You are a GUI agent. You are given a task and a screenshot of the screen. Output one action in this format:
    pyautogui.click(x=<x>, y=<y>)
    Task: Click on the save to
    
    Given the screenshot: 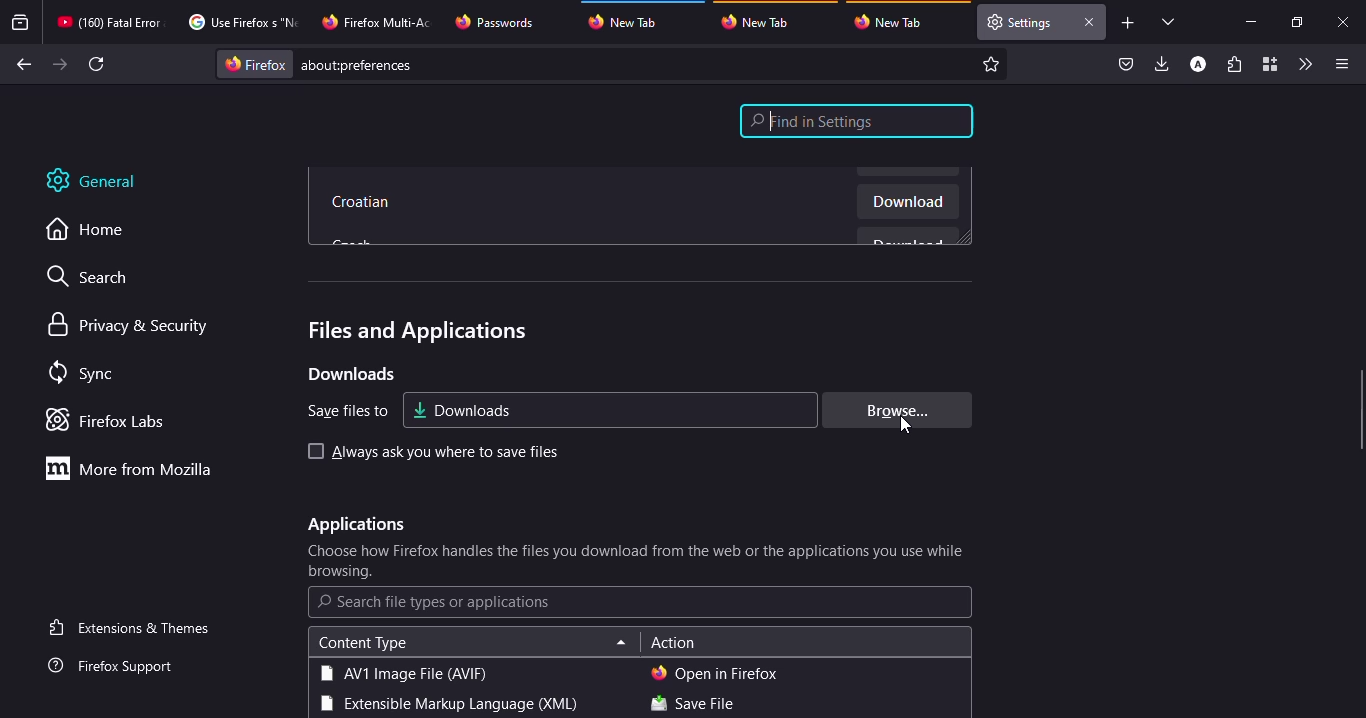 What is the action you would take?
    pyautogui.click(x=342, y=411)
    